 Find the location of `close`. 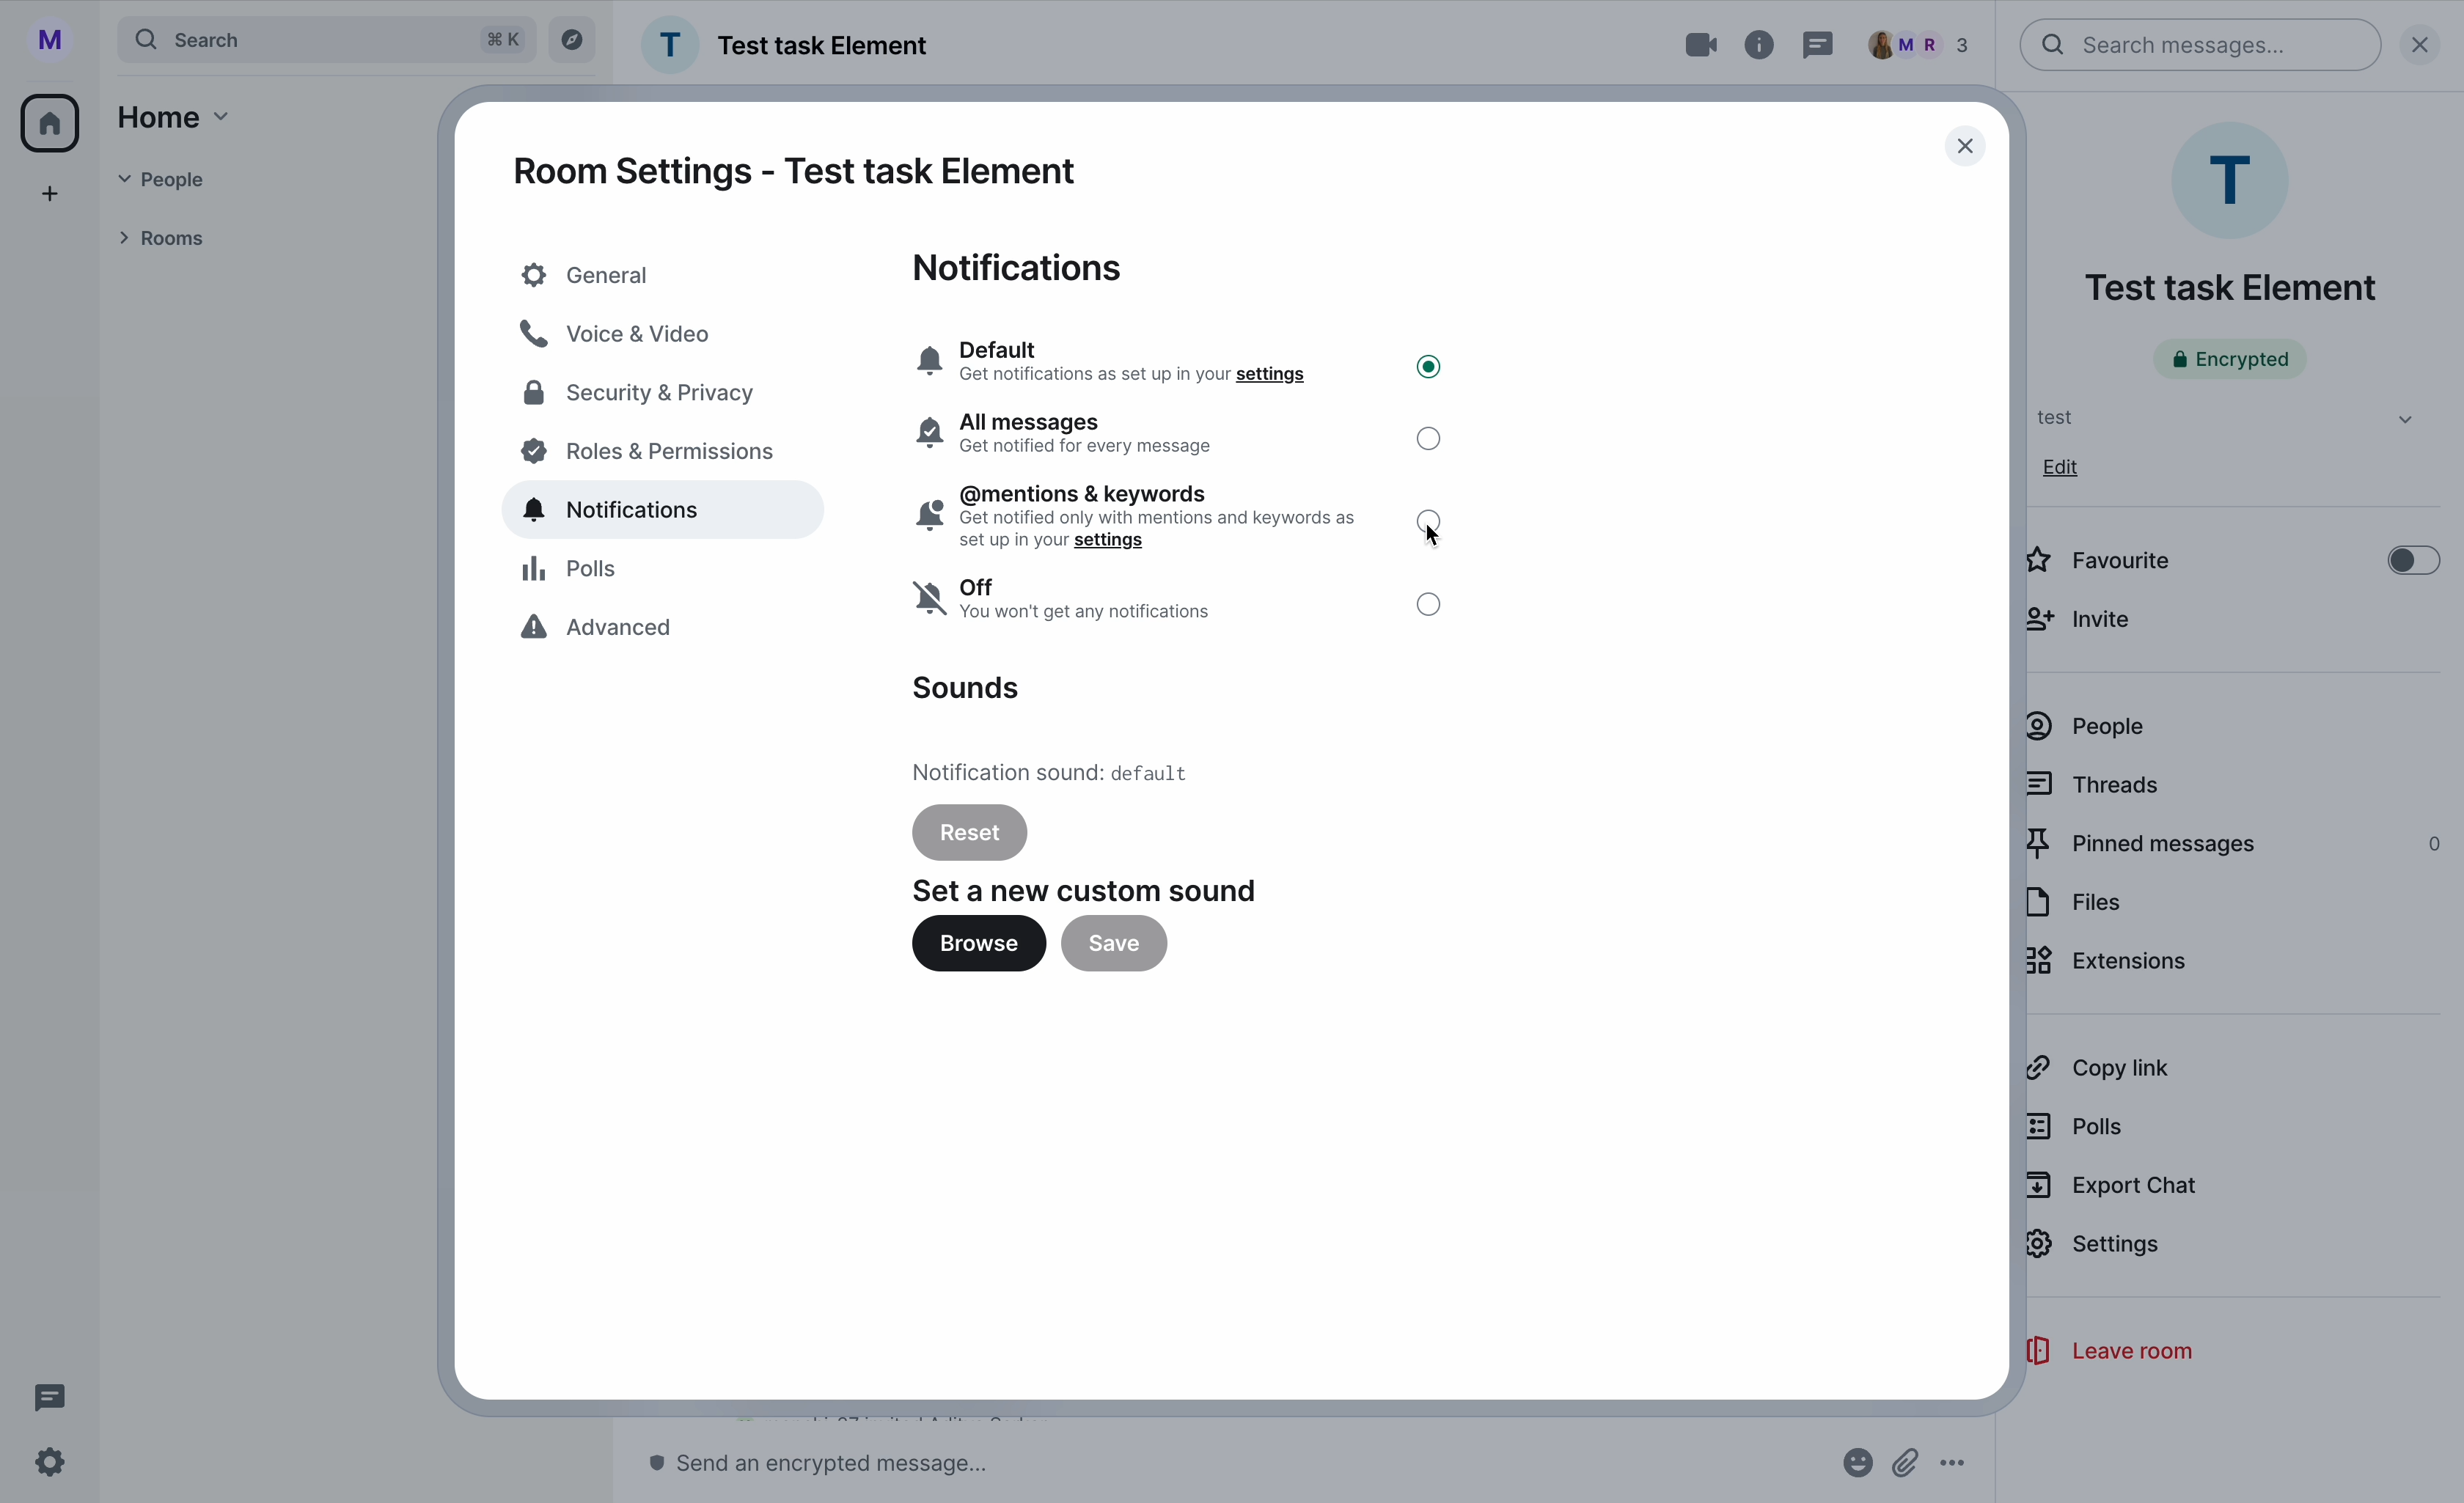

close is located at coordinates (2429, 42).